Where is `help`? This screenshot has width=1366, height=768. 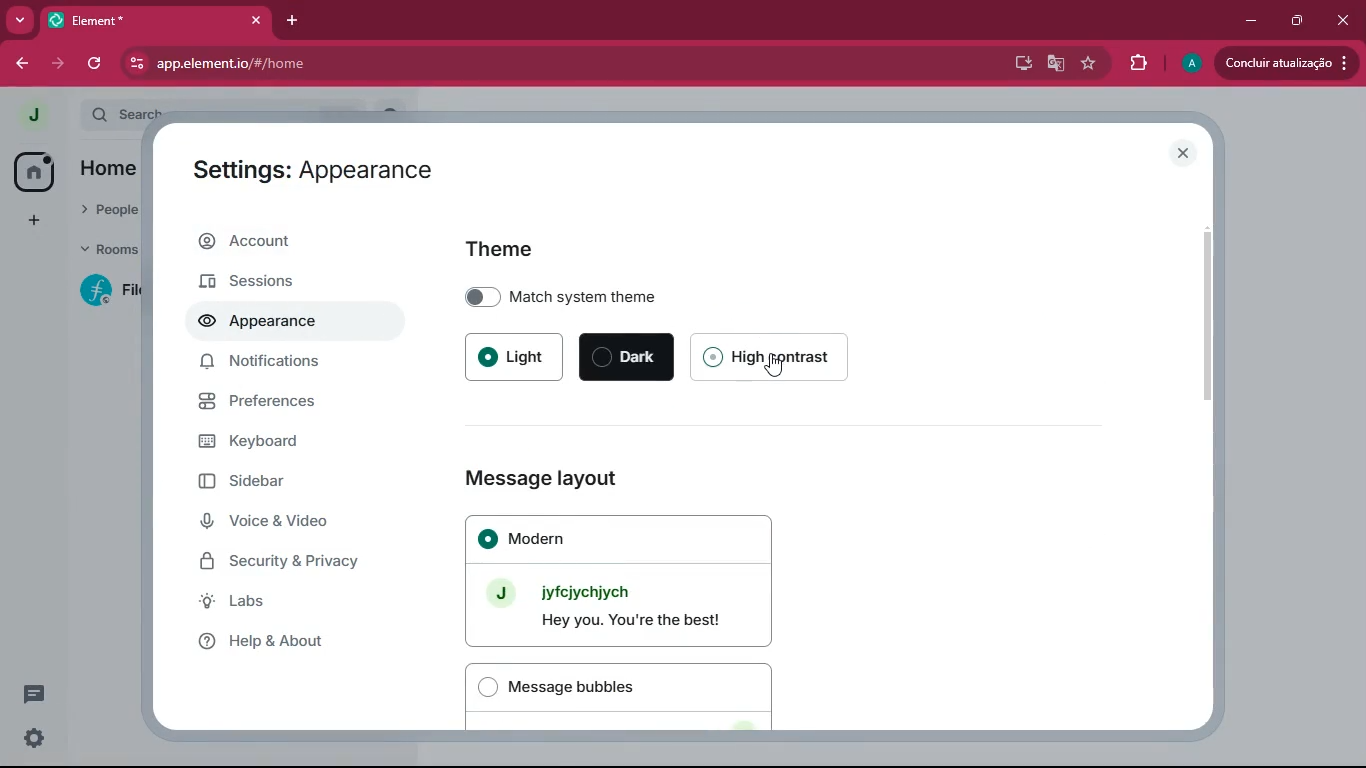 help is located at coordinates (293, 641).